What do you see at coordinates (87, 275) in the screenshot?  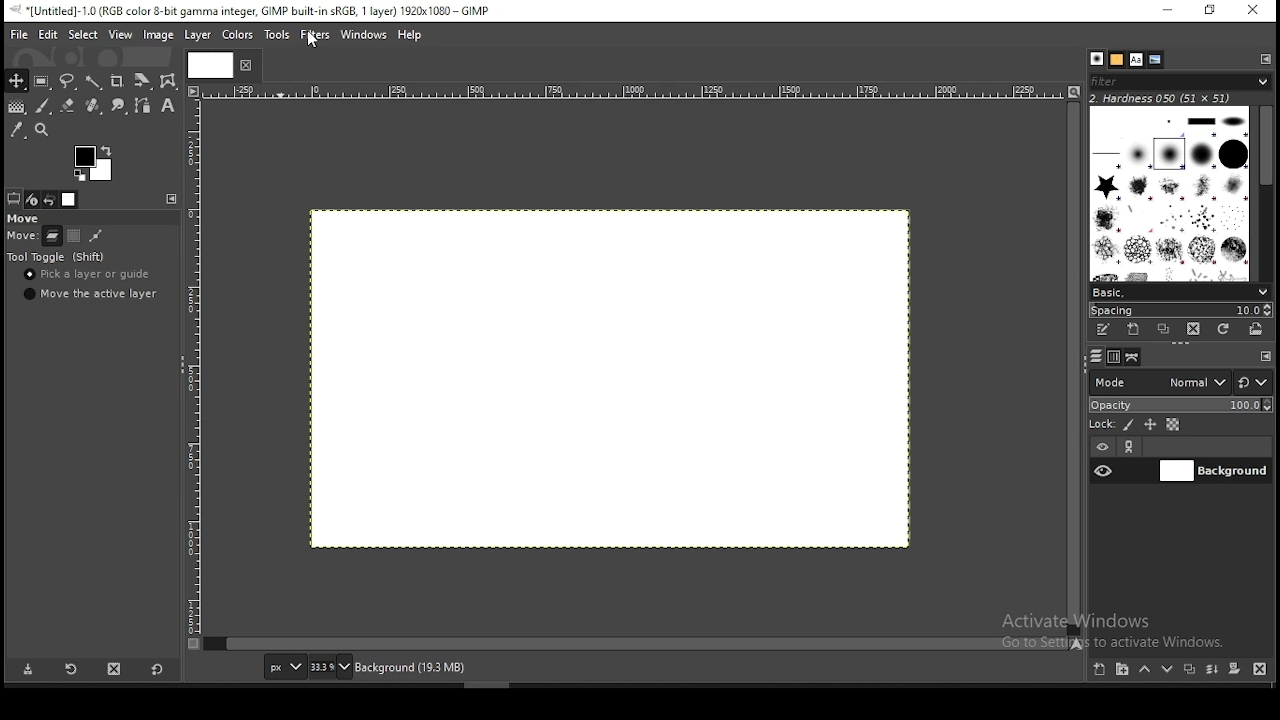 I see `pick a layer or guide` at bounding box center [87, 275].